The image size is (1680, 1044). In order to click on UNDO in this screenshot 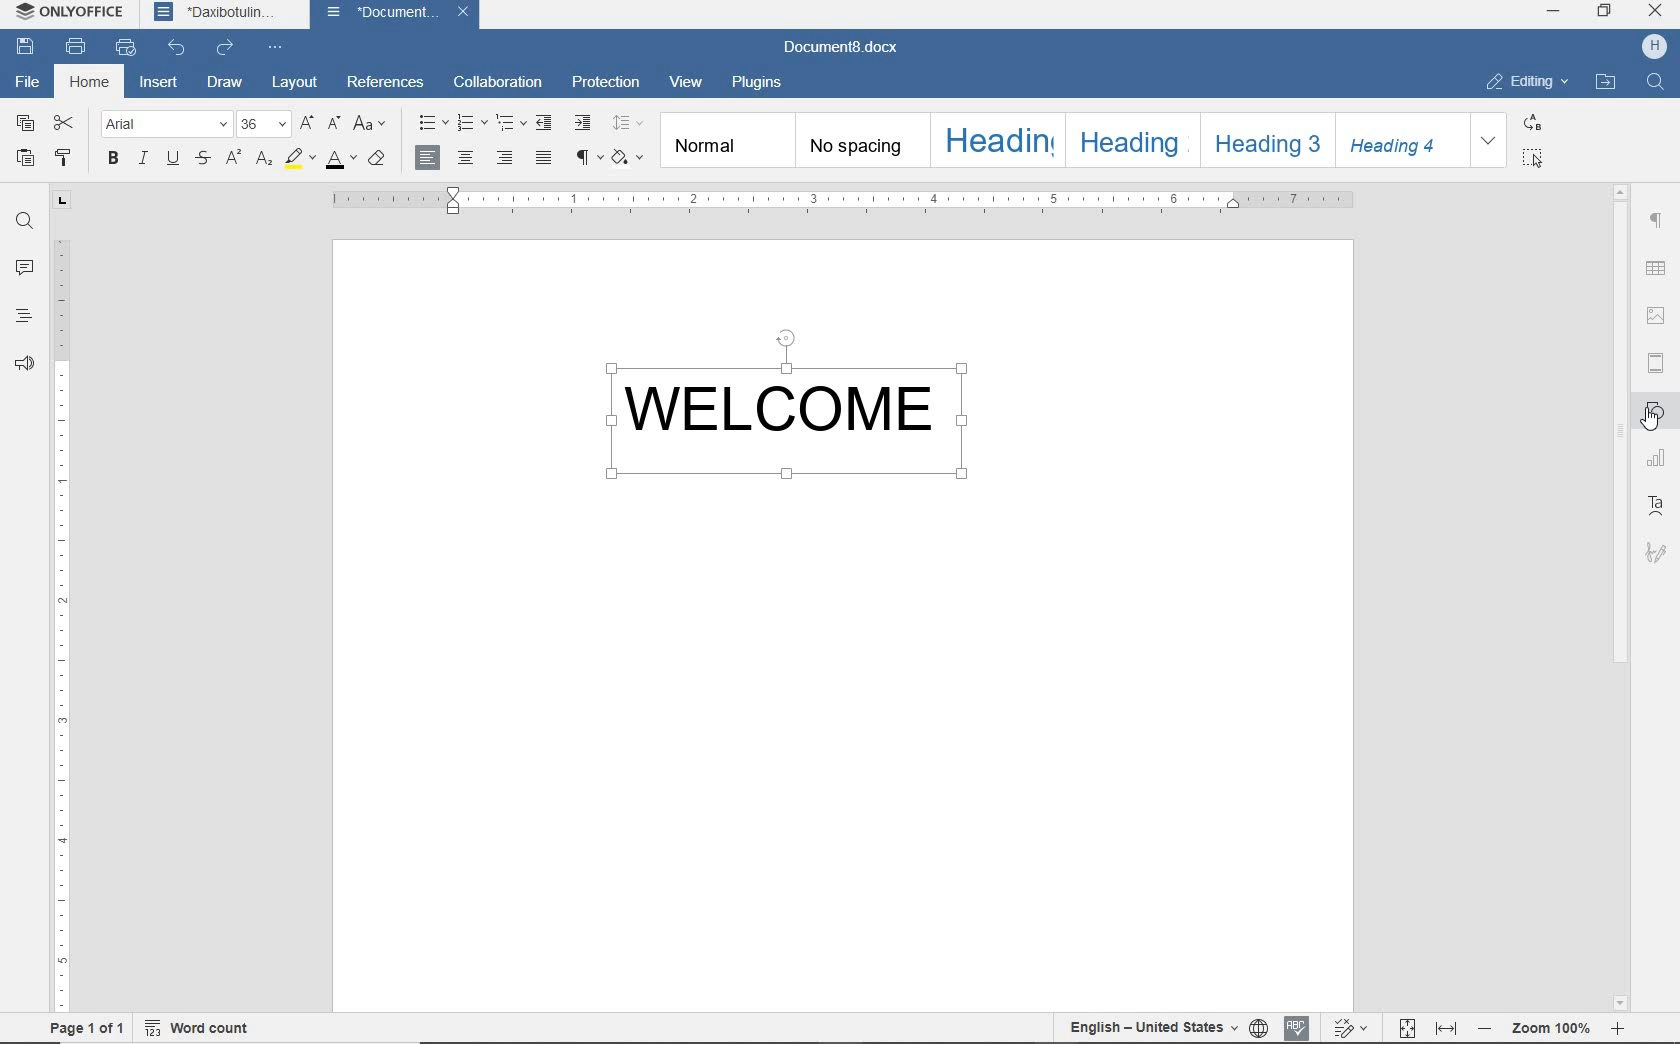, I will do `click(178, 48)`.